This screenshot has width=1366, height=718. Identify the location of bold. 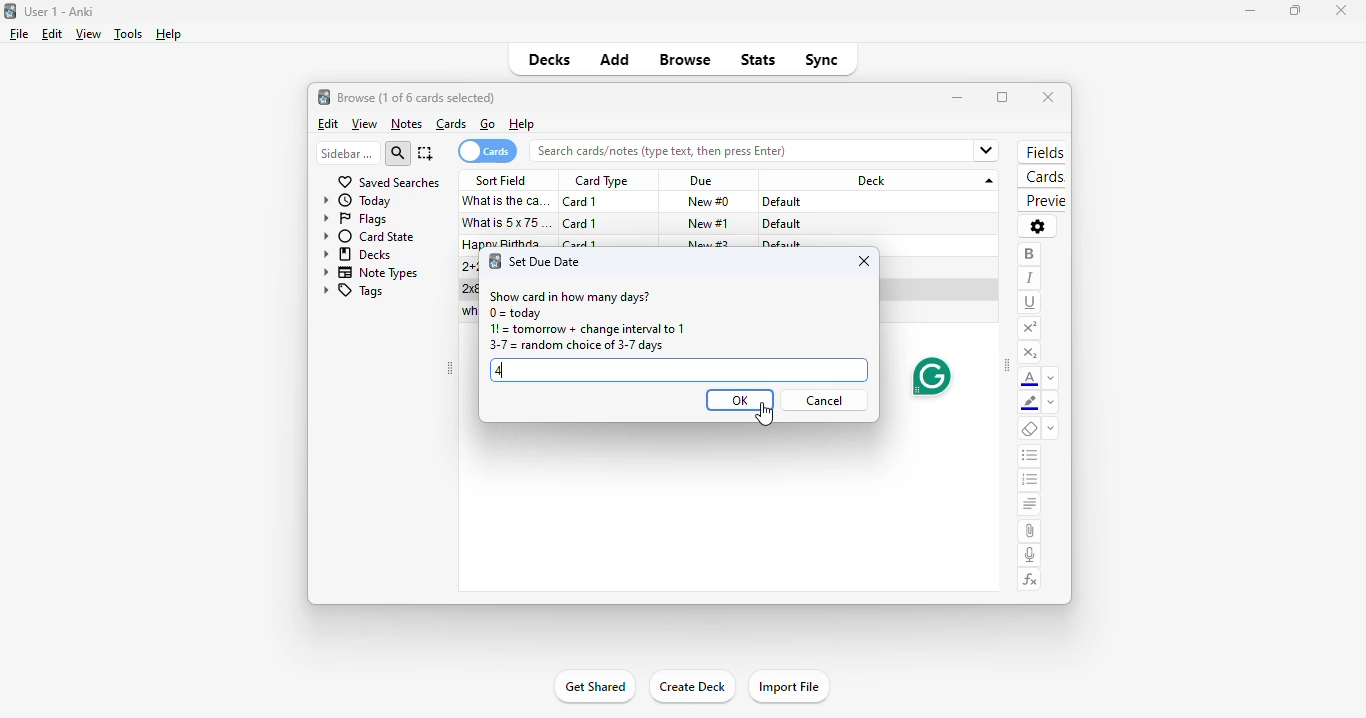
(1029, 254).